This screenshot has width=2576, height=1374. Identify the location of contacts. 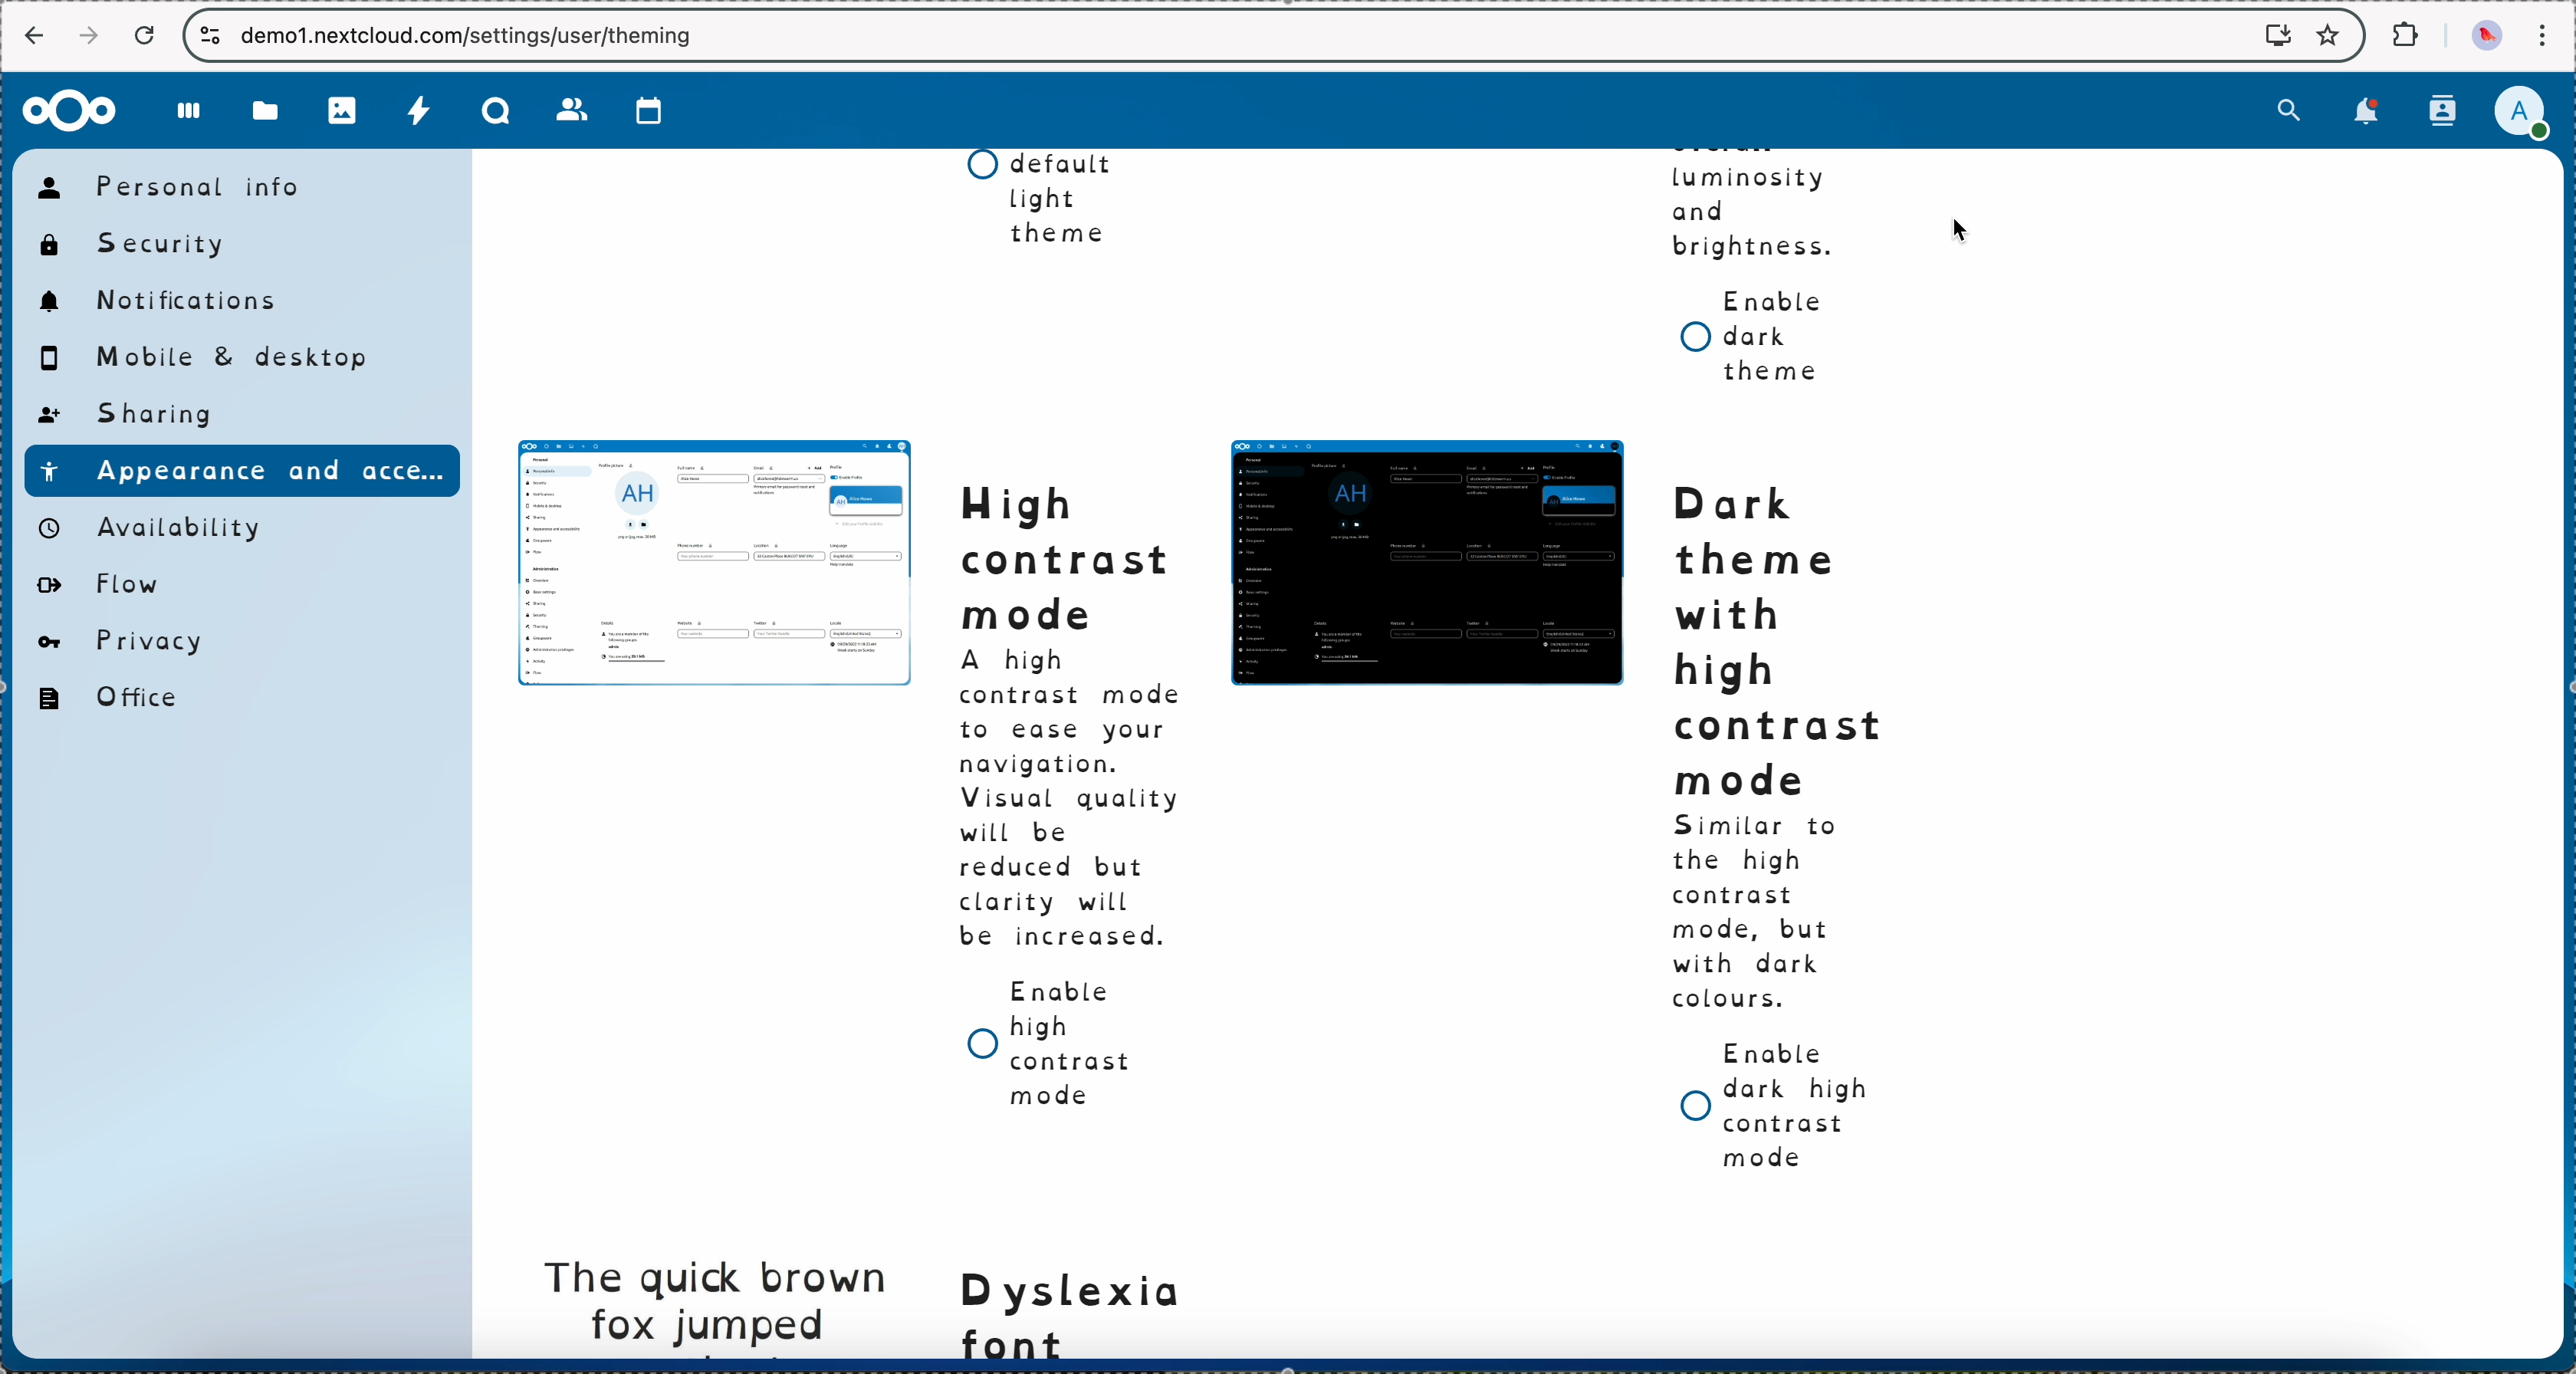
(2442, 110).